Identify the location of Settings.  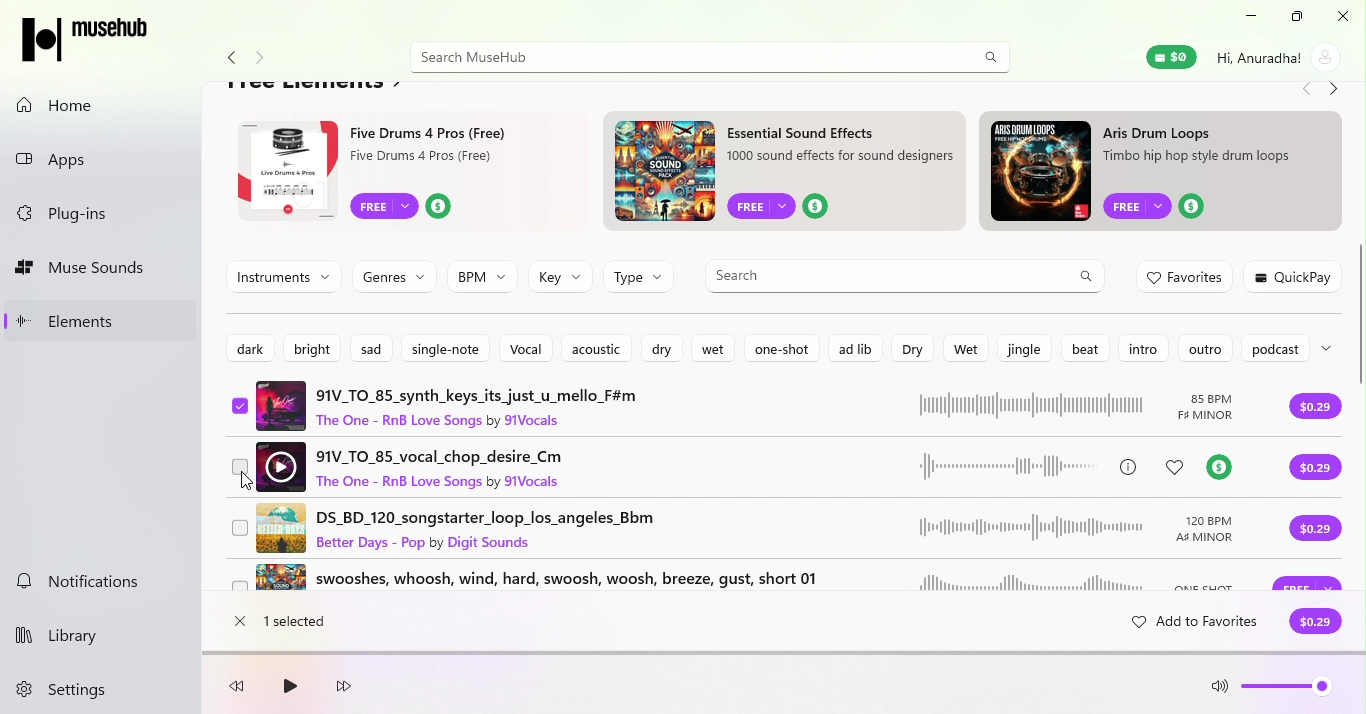
(76, 691).